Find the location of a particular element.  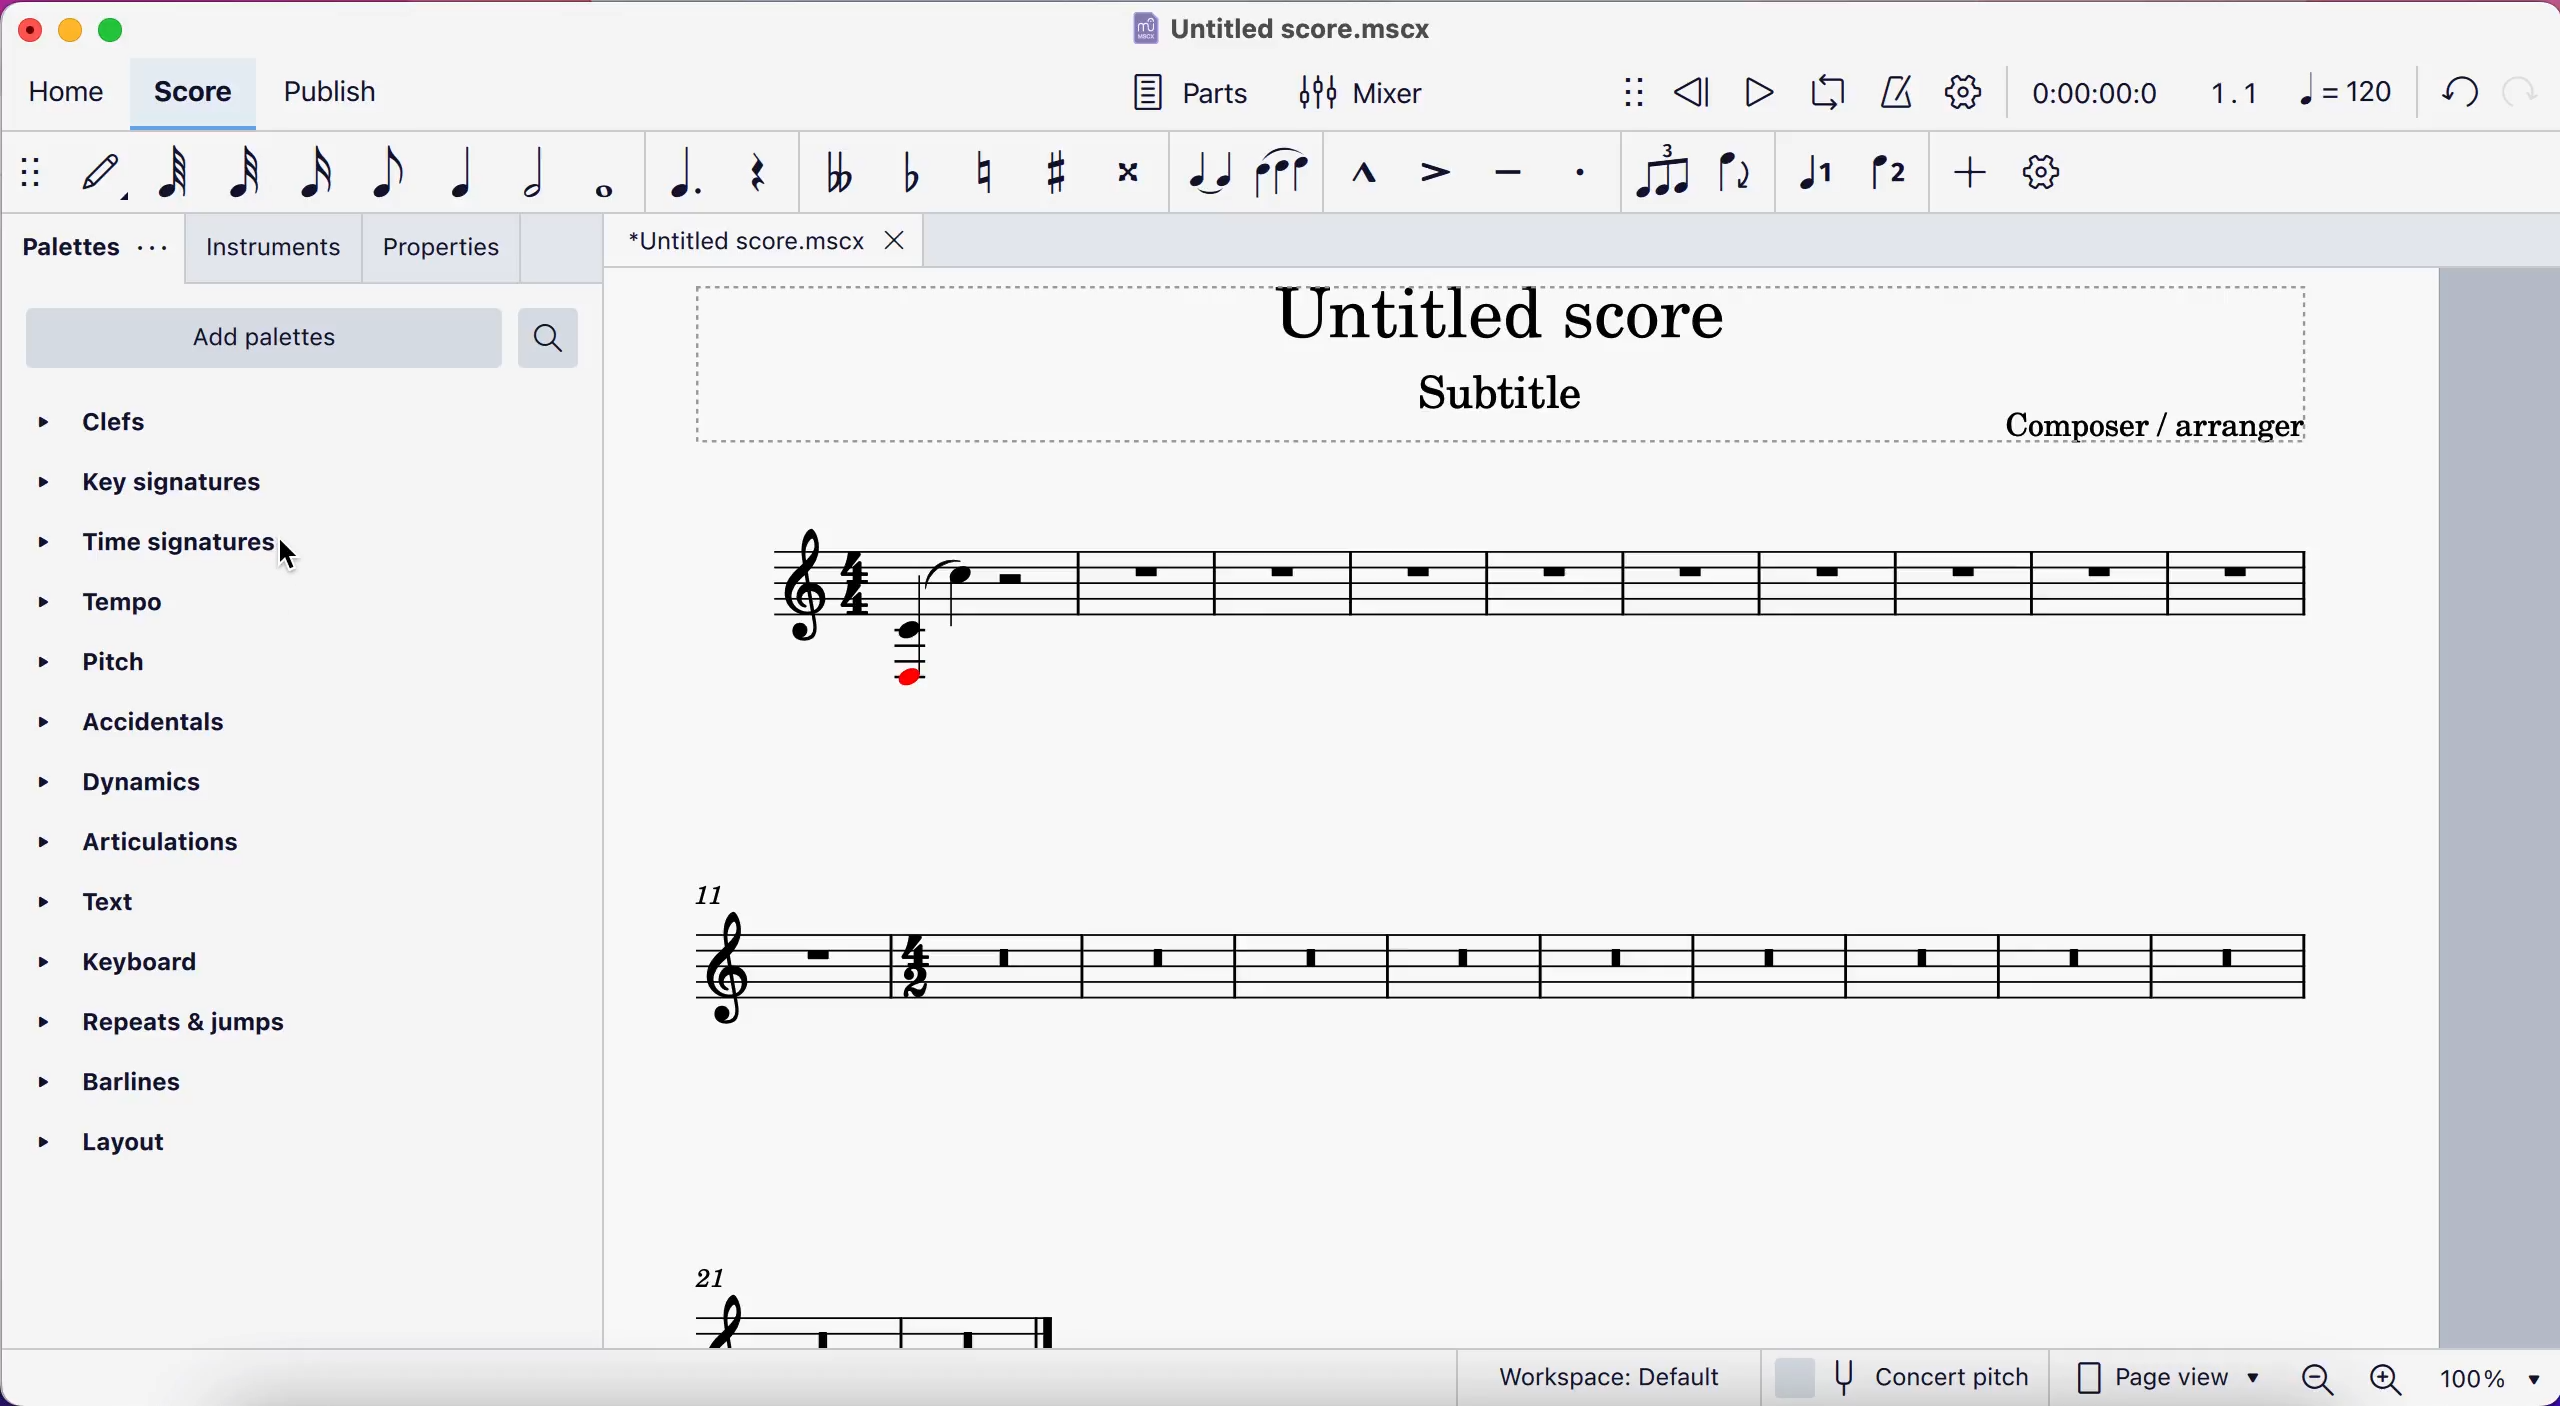

accidentals is located at coordinates (136, 722).